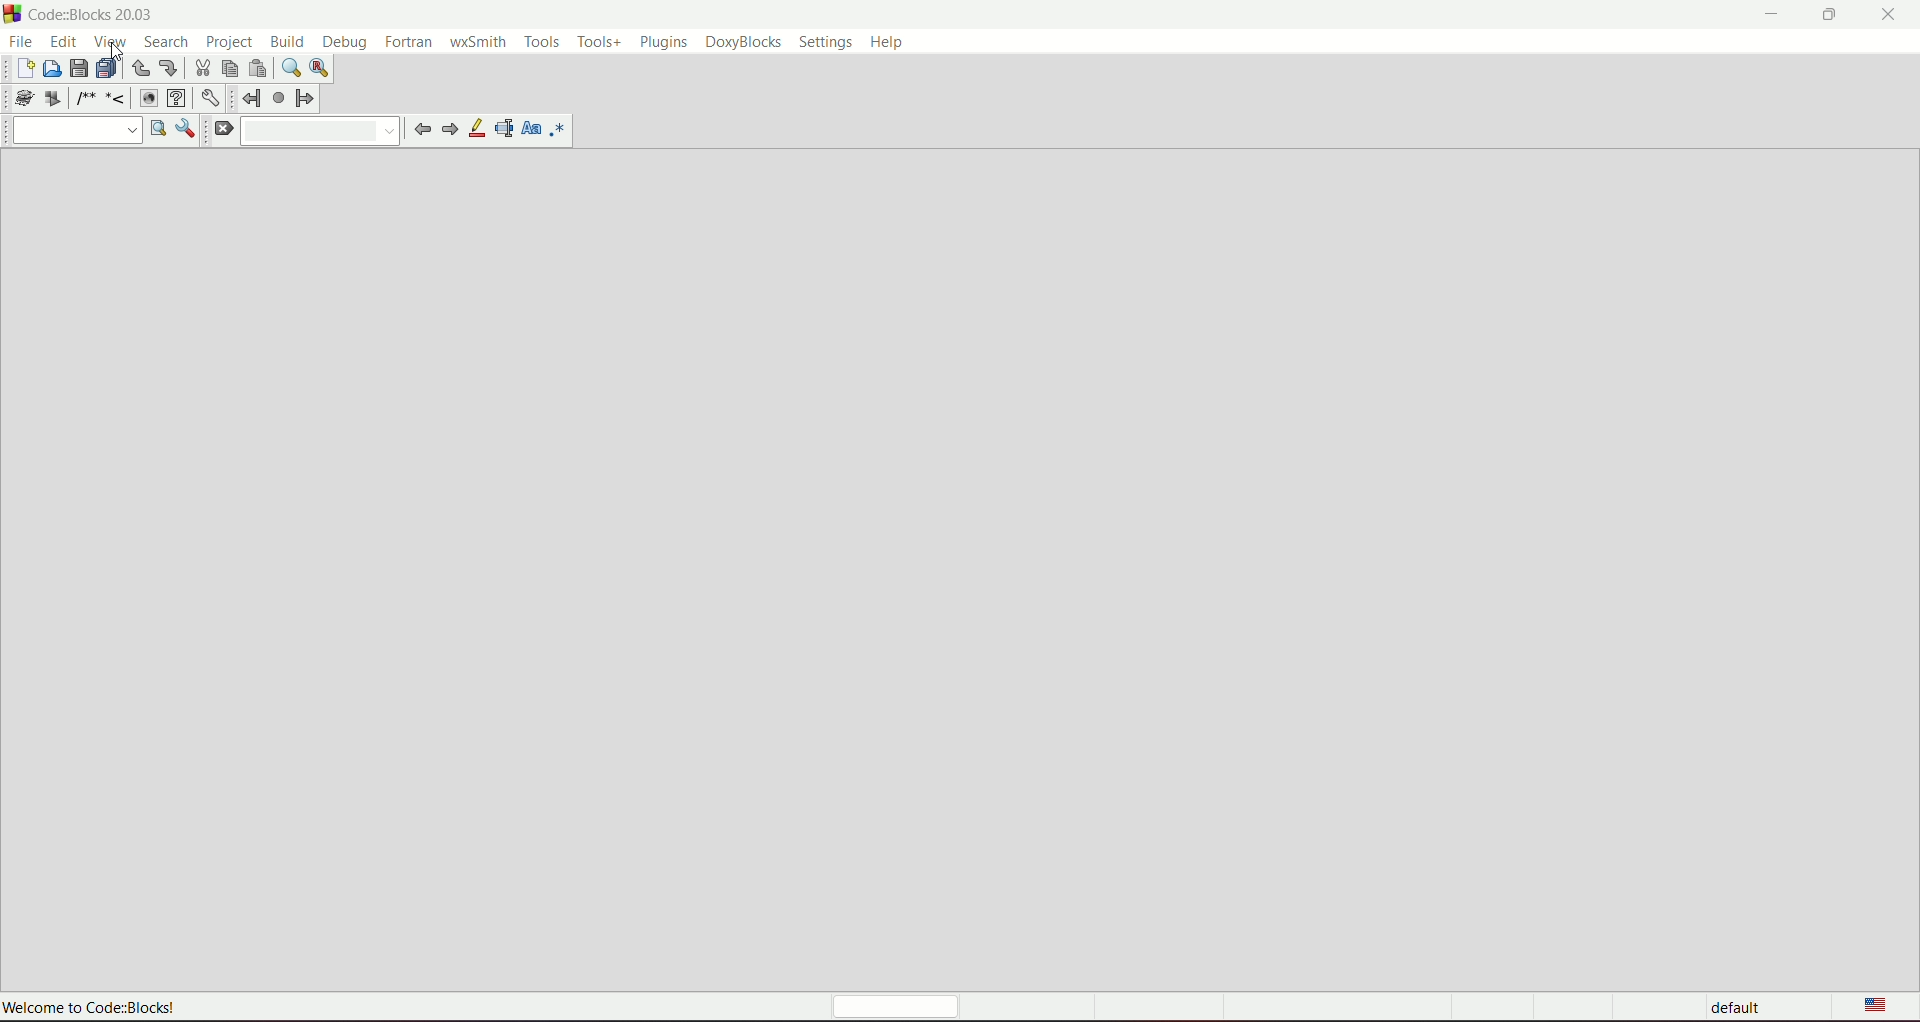 This screenshot has height=1022, width=1920. I want to click on next, so click(451, 129).